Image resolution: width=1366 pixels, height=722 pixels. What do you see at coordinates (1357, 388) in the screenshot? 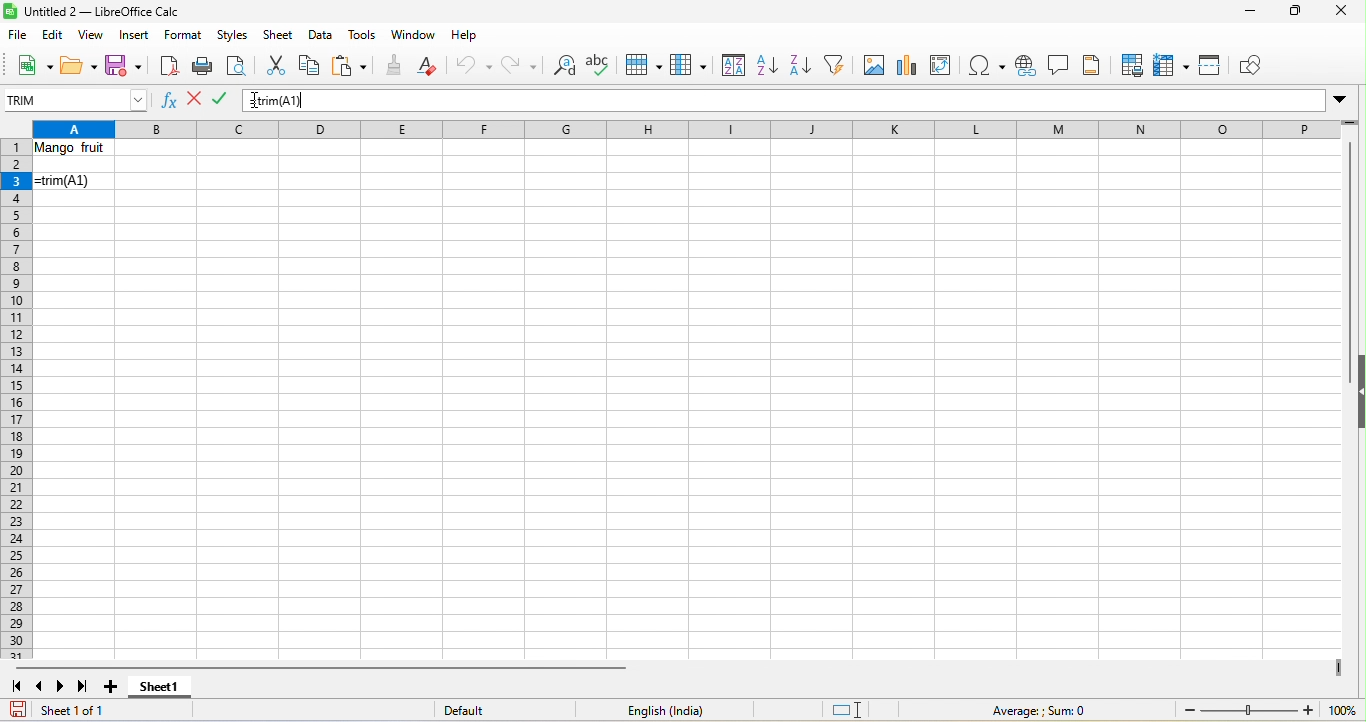
I see `height` at bounding box center [1357, 388].